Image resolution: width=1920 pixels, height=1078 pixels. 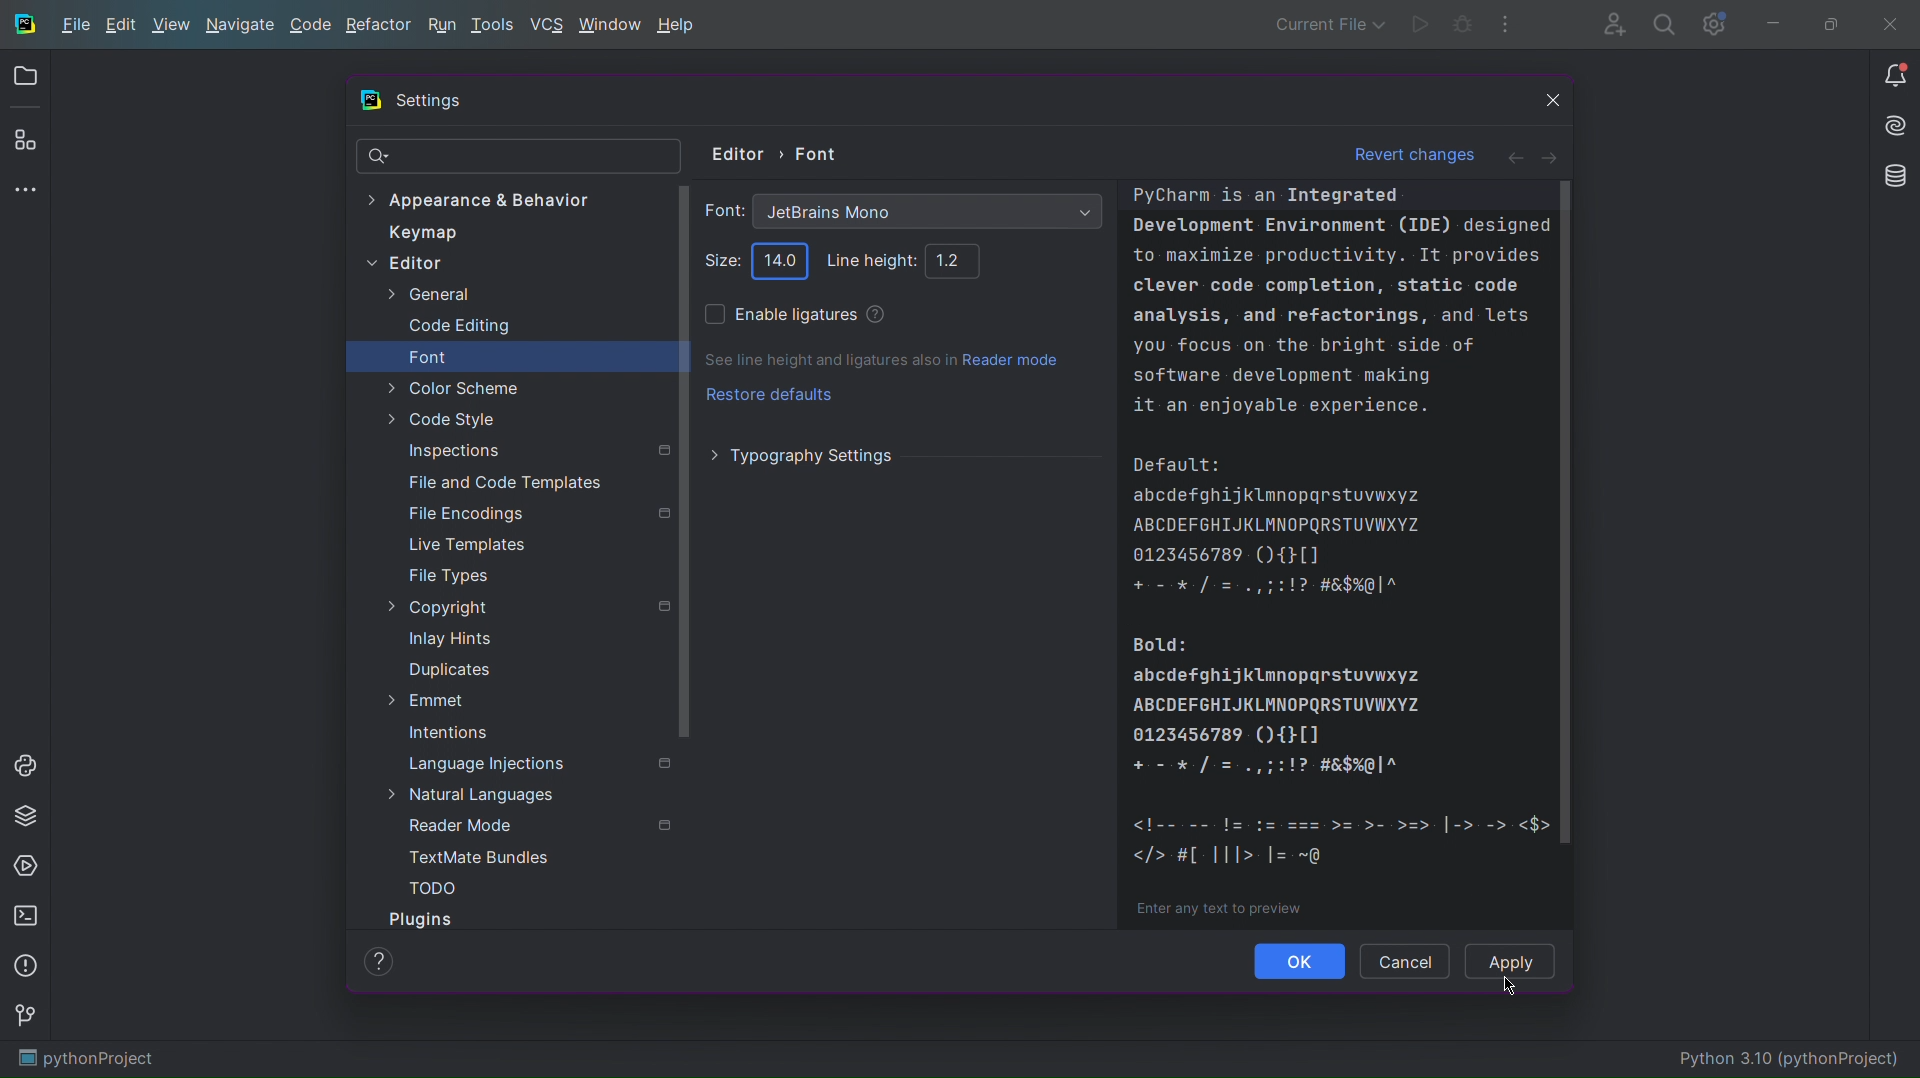 What do you see at coordinates (520, 157) in the screenshot?
I see `Search Bar` at bounding box center [520, 157].